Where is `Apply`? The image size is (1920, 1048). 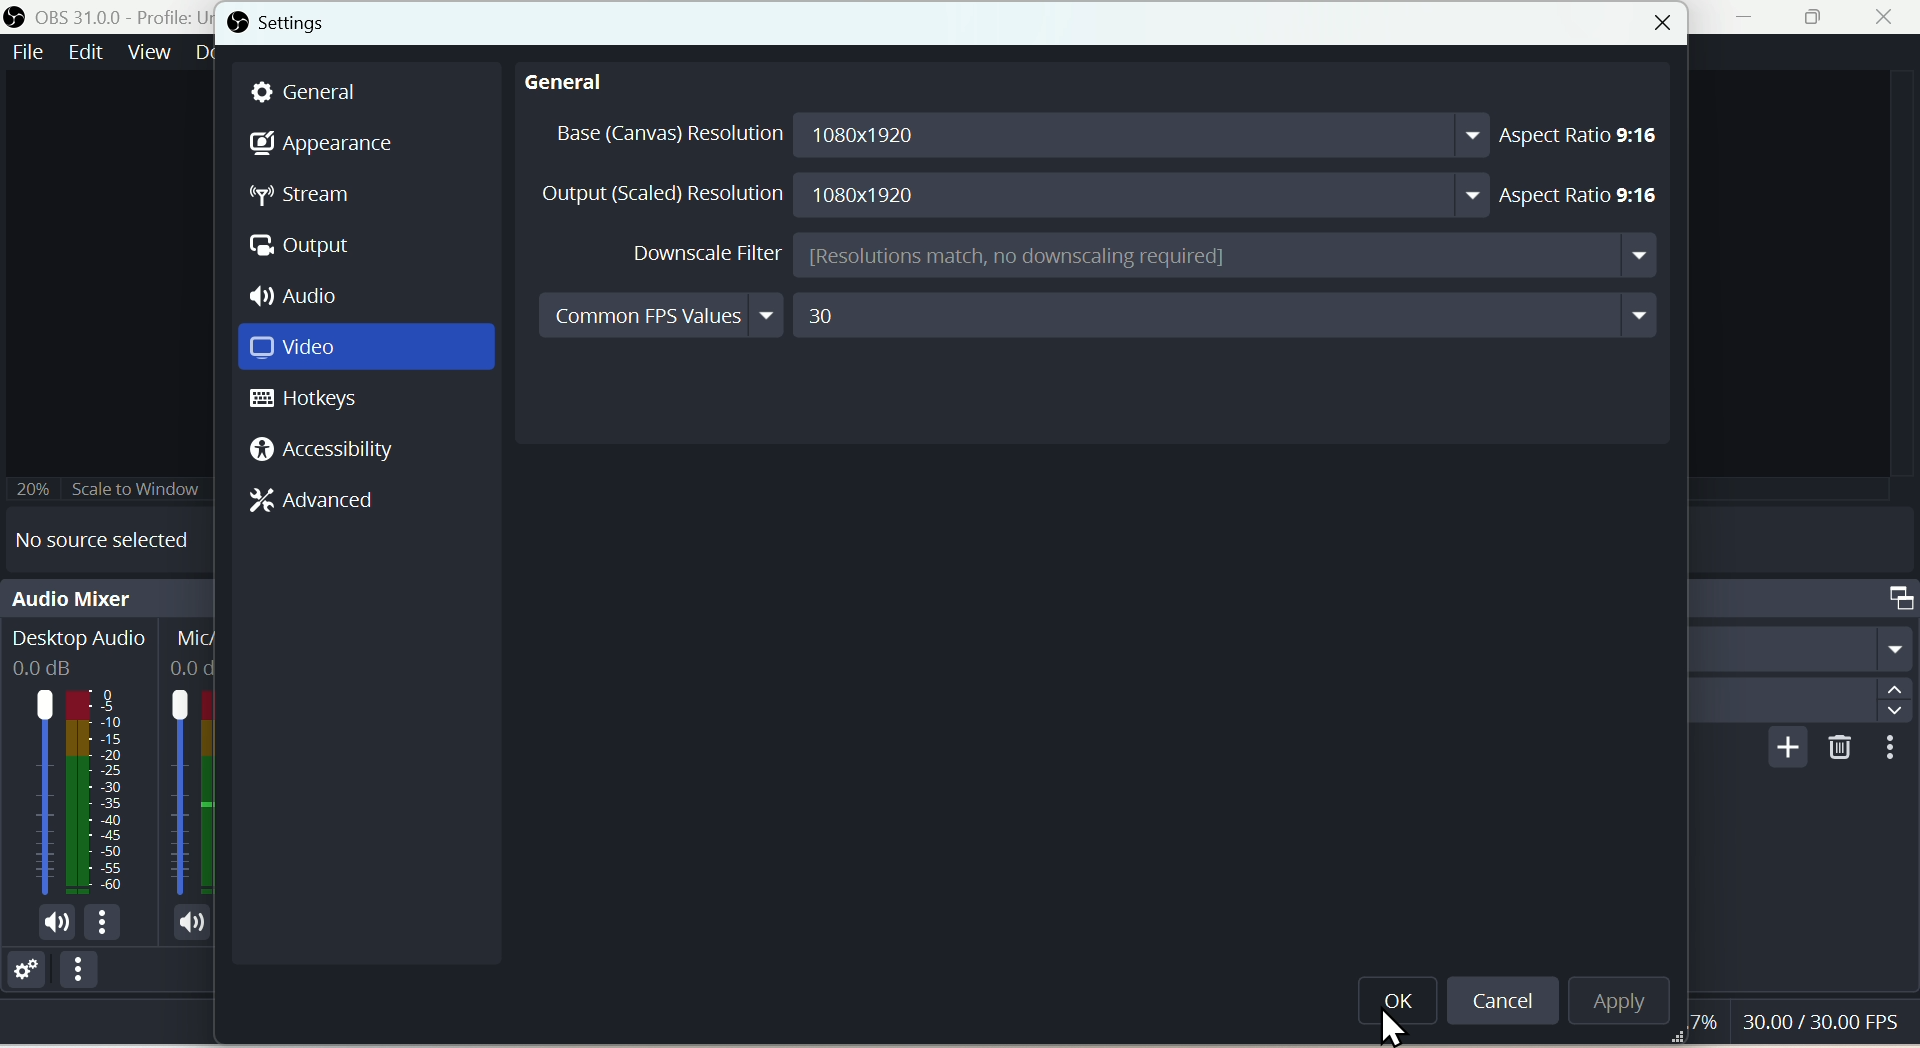
Apply is located at coordinates (1612, 998).